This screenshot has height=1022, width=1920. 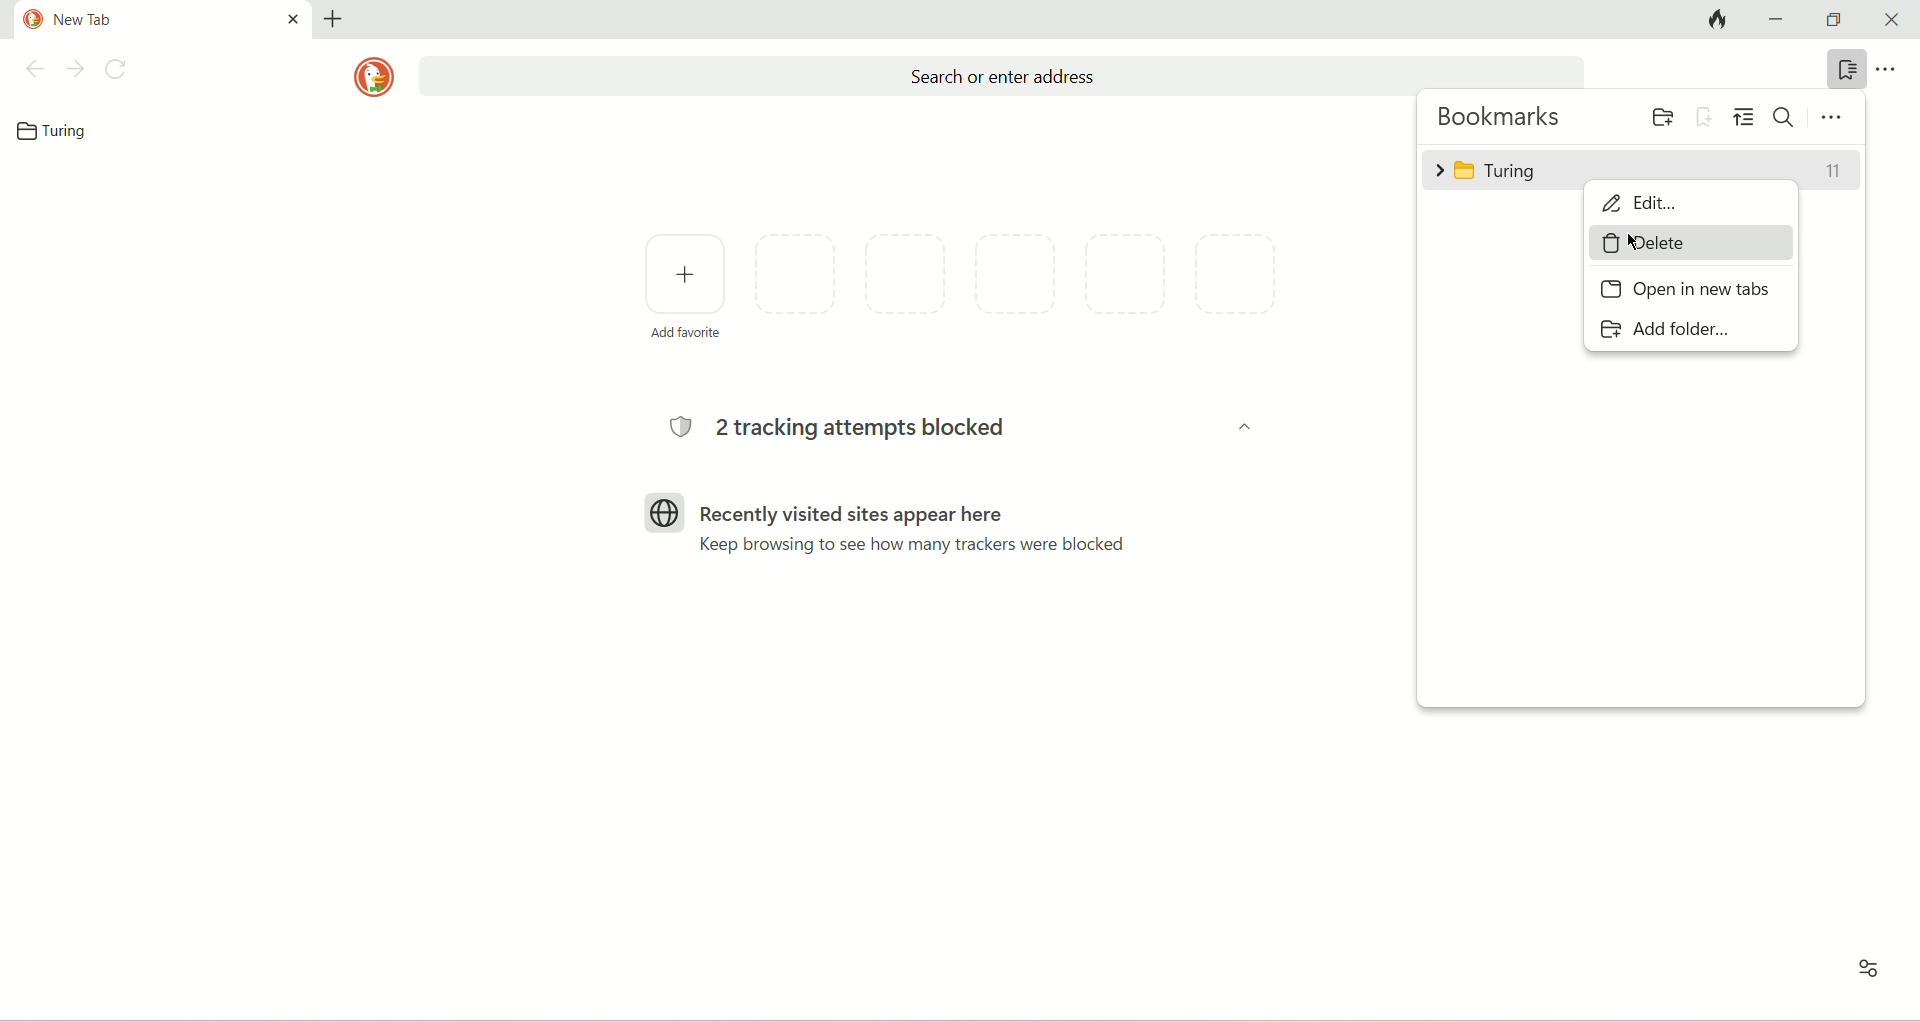 What do you see at coordinates (1778, 20) in the screenshot?
I see `minimize` at bounding box center [1778, 20].